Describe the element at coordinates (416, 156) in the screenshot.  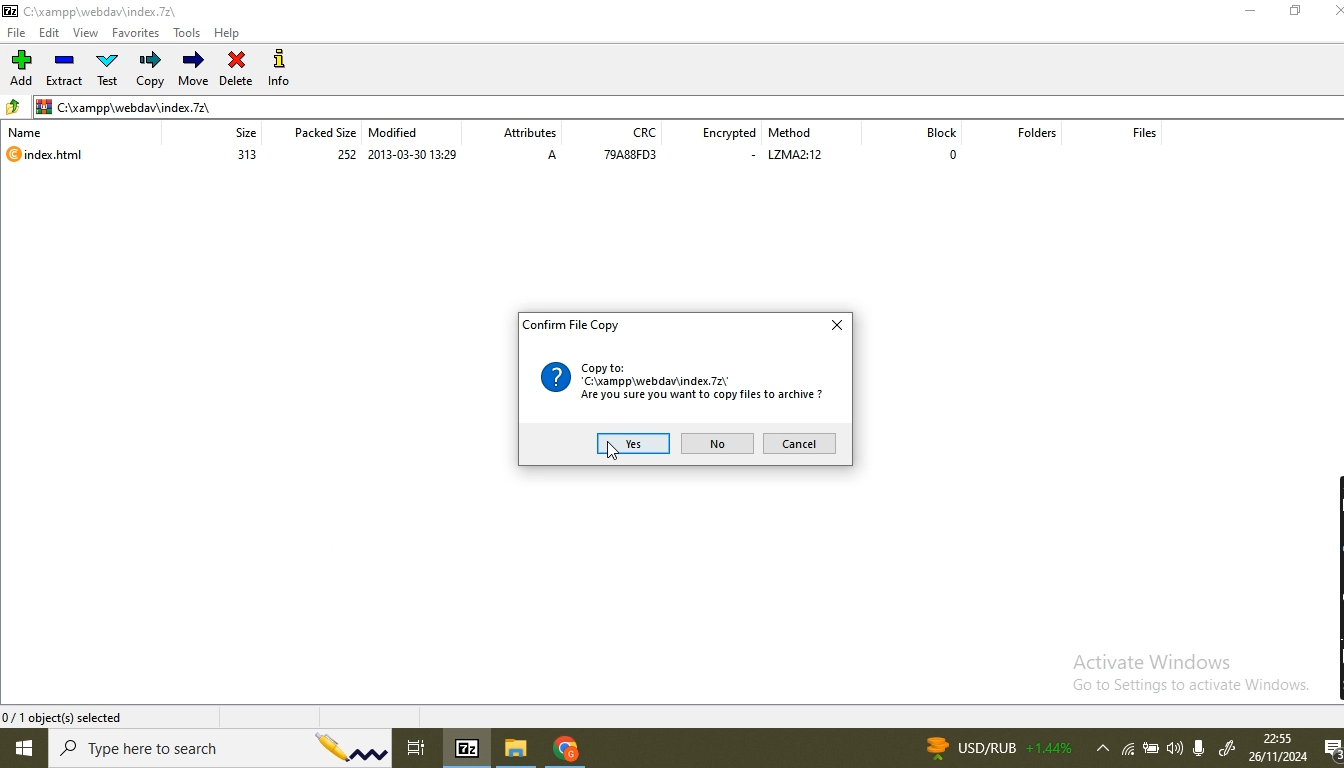
I see `2013-03-3- 13:29` at that location.